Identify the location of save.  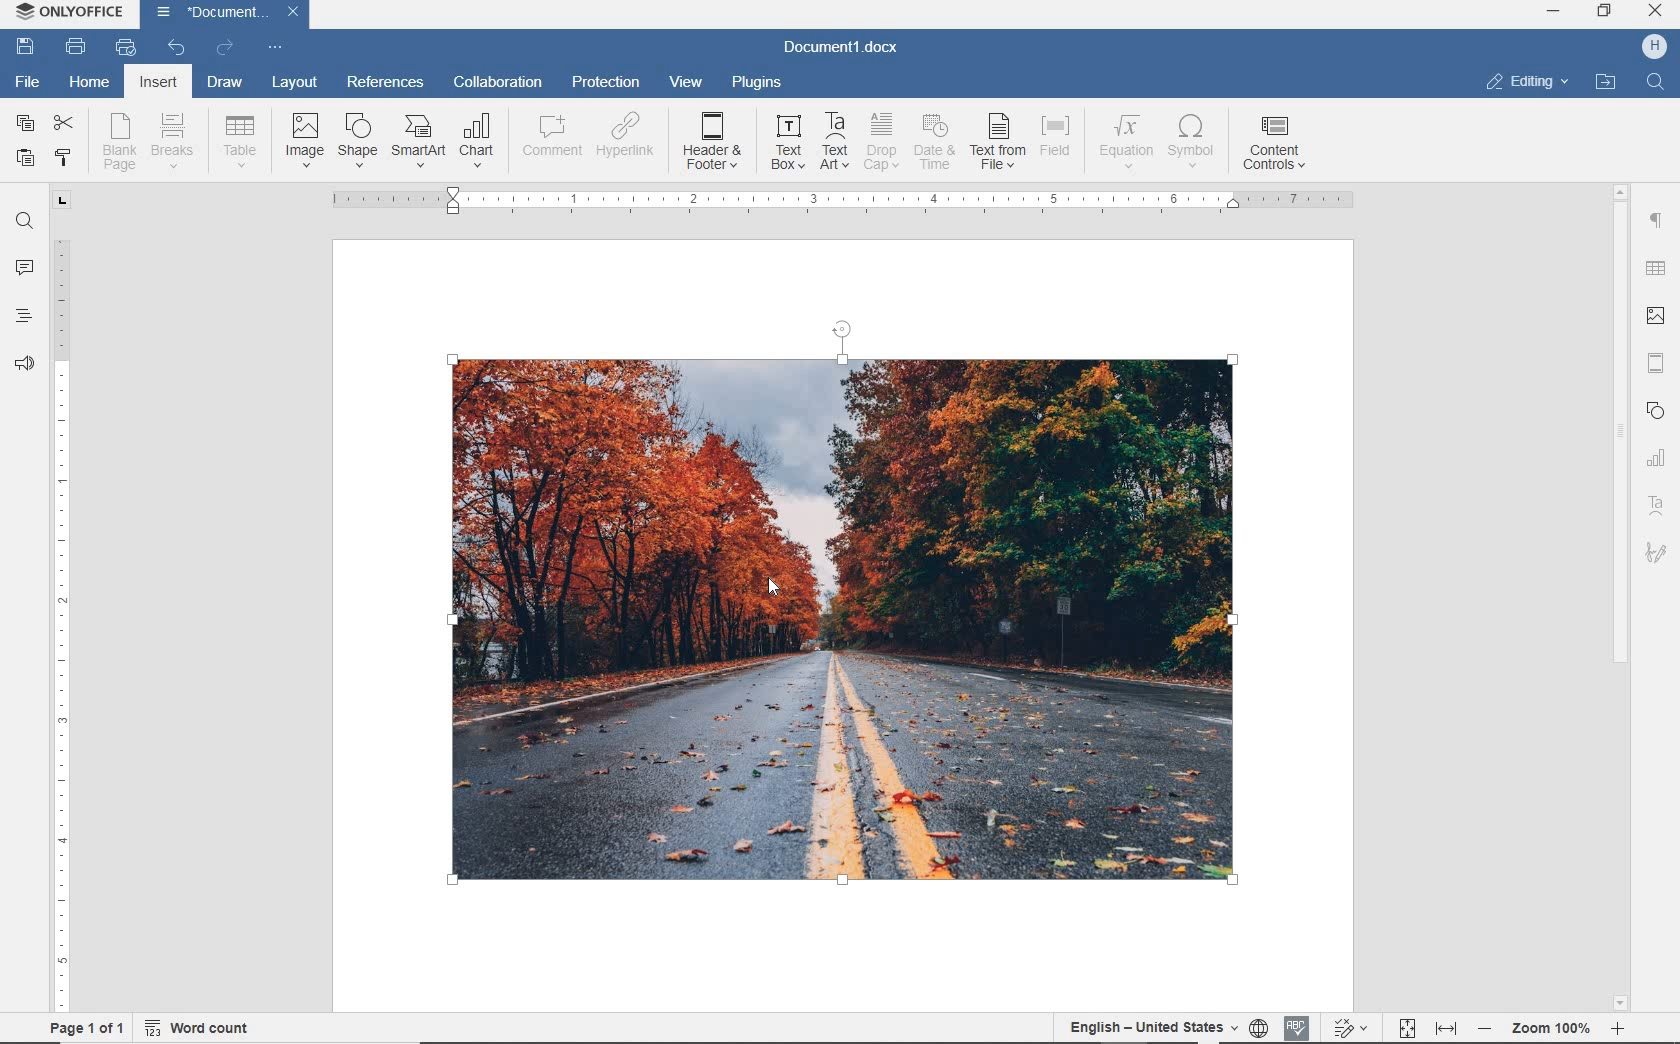
(24, 48).